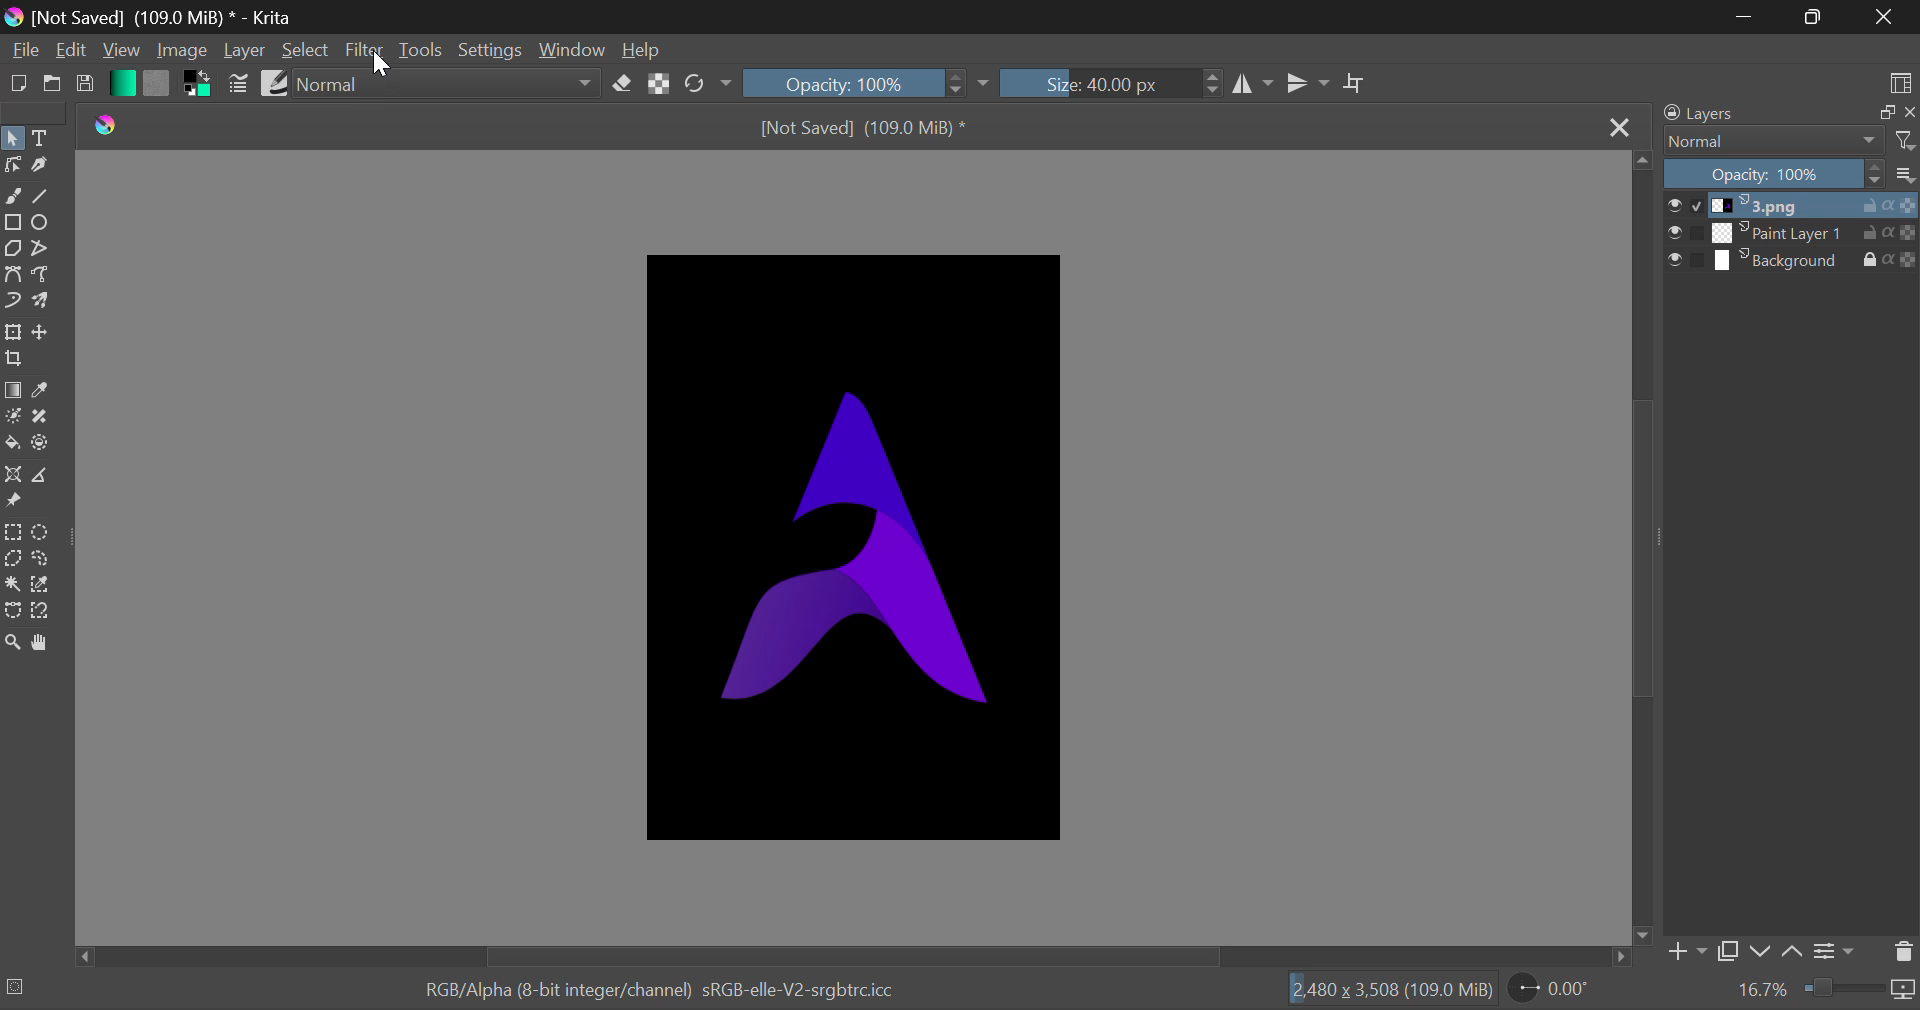 This screenshot has width=1920, height=1010. What do you see at coordinates (660, 82) in the screenshot?
I see `Lock Alpha` at bounding box center [660, 82].